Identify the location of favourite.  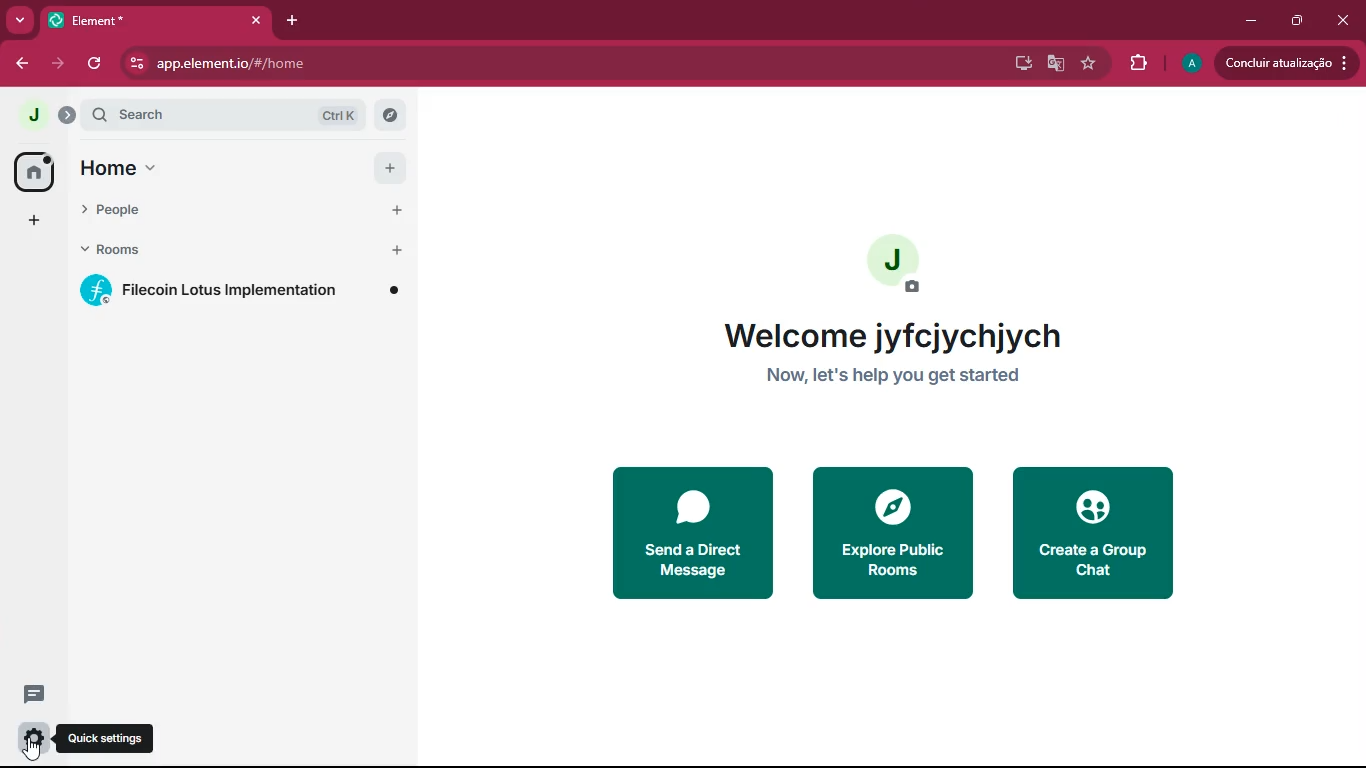
(1092, 65).